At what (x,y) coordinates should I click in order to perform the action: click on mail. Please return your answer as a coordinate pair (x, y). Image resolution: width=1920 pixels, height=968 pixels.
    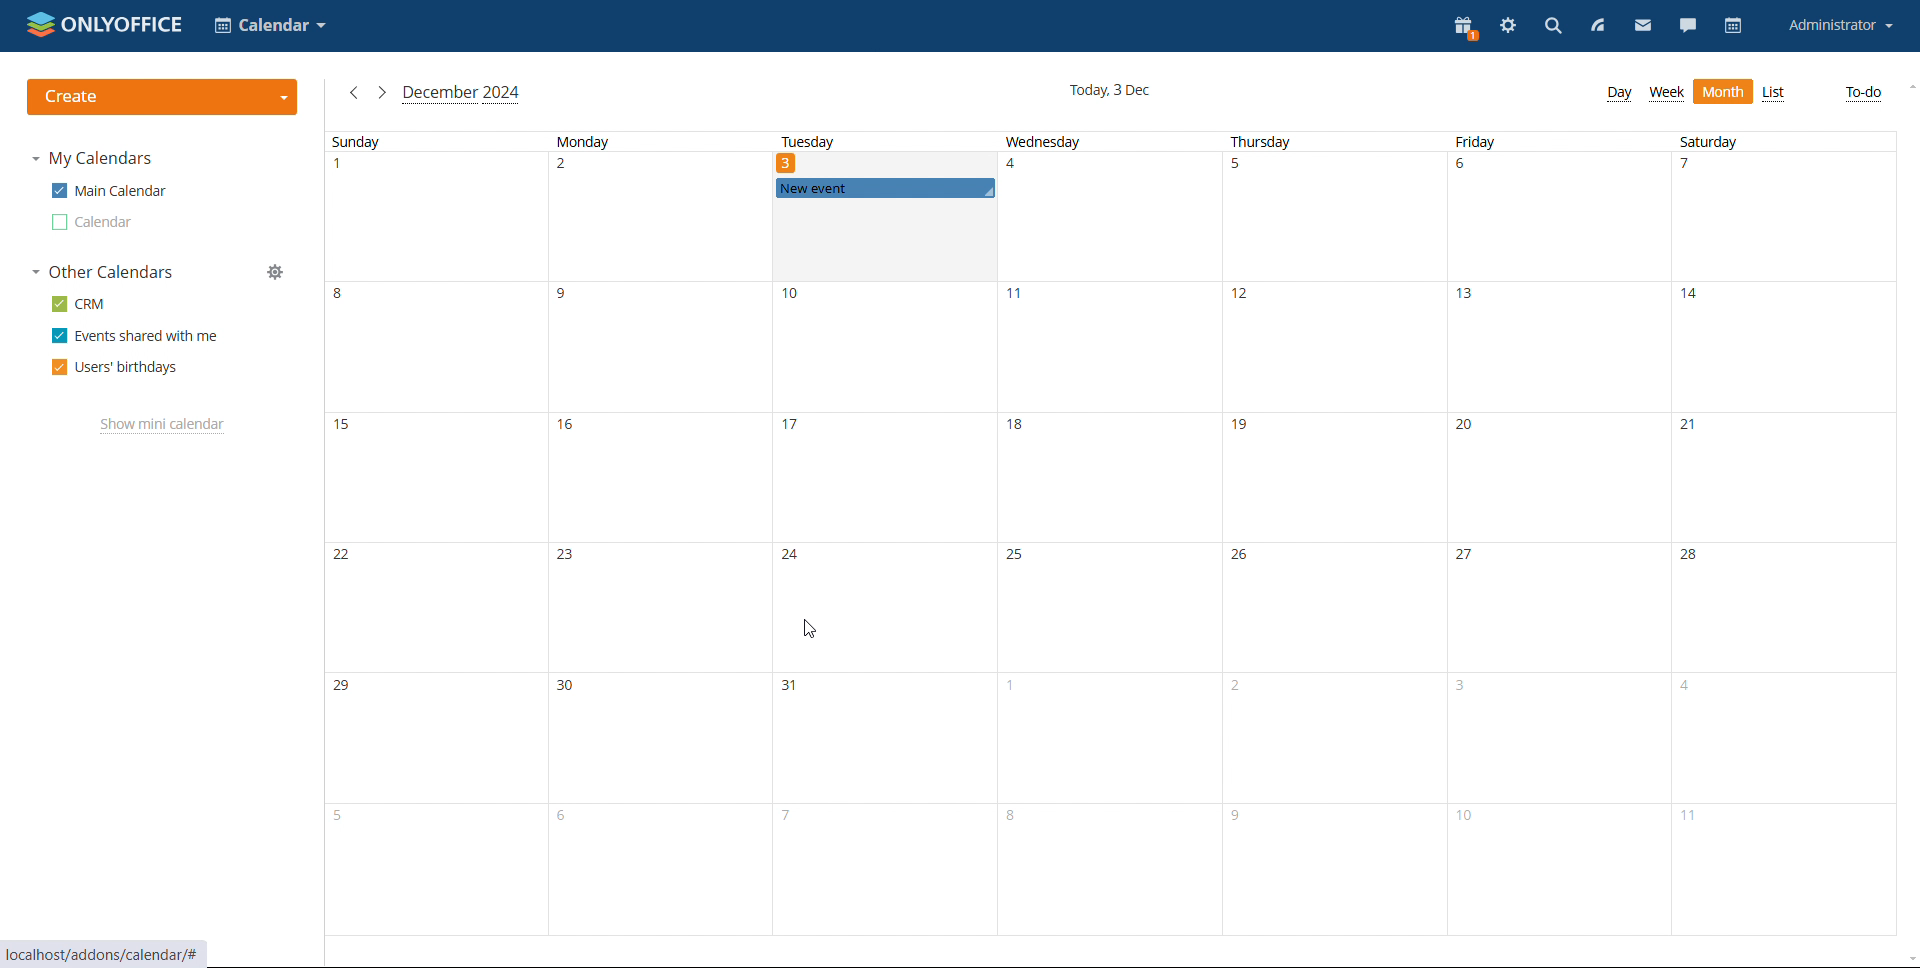
    Looking at the image, I should click on (1643, 27).